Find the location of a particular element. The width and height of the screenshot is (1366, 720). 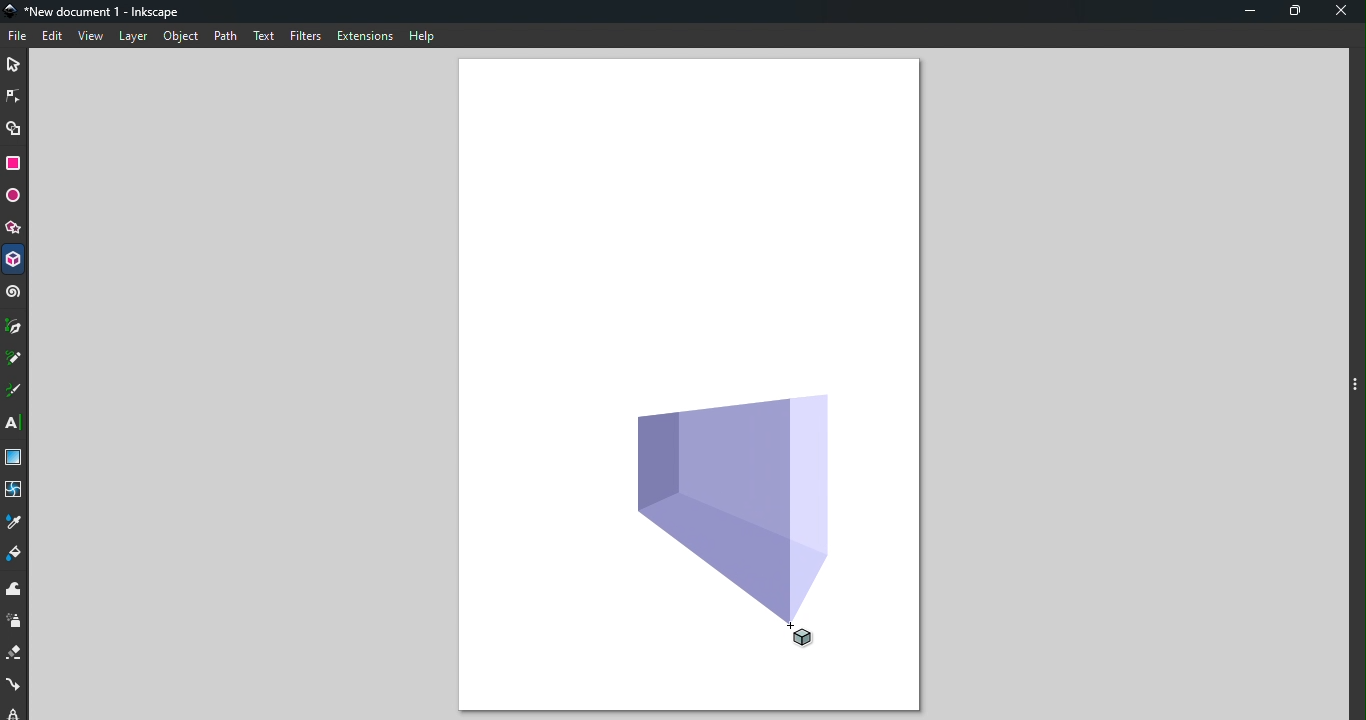

Rectangle tool is located at coordinates (15, 164).